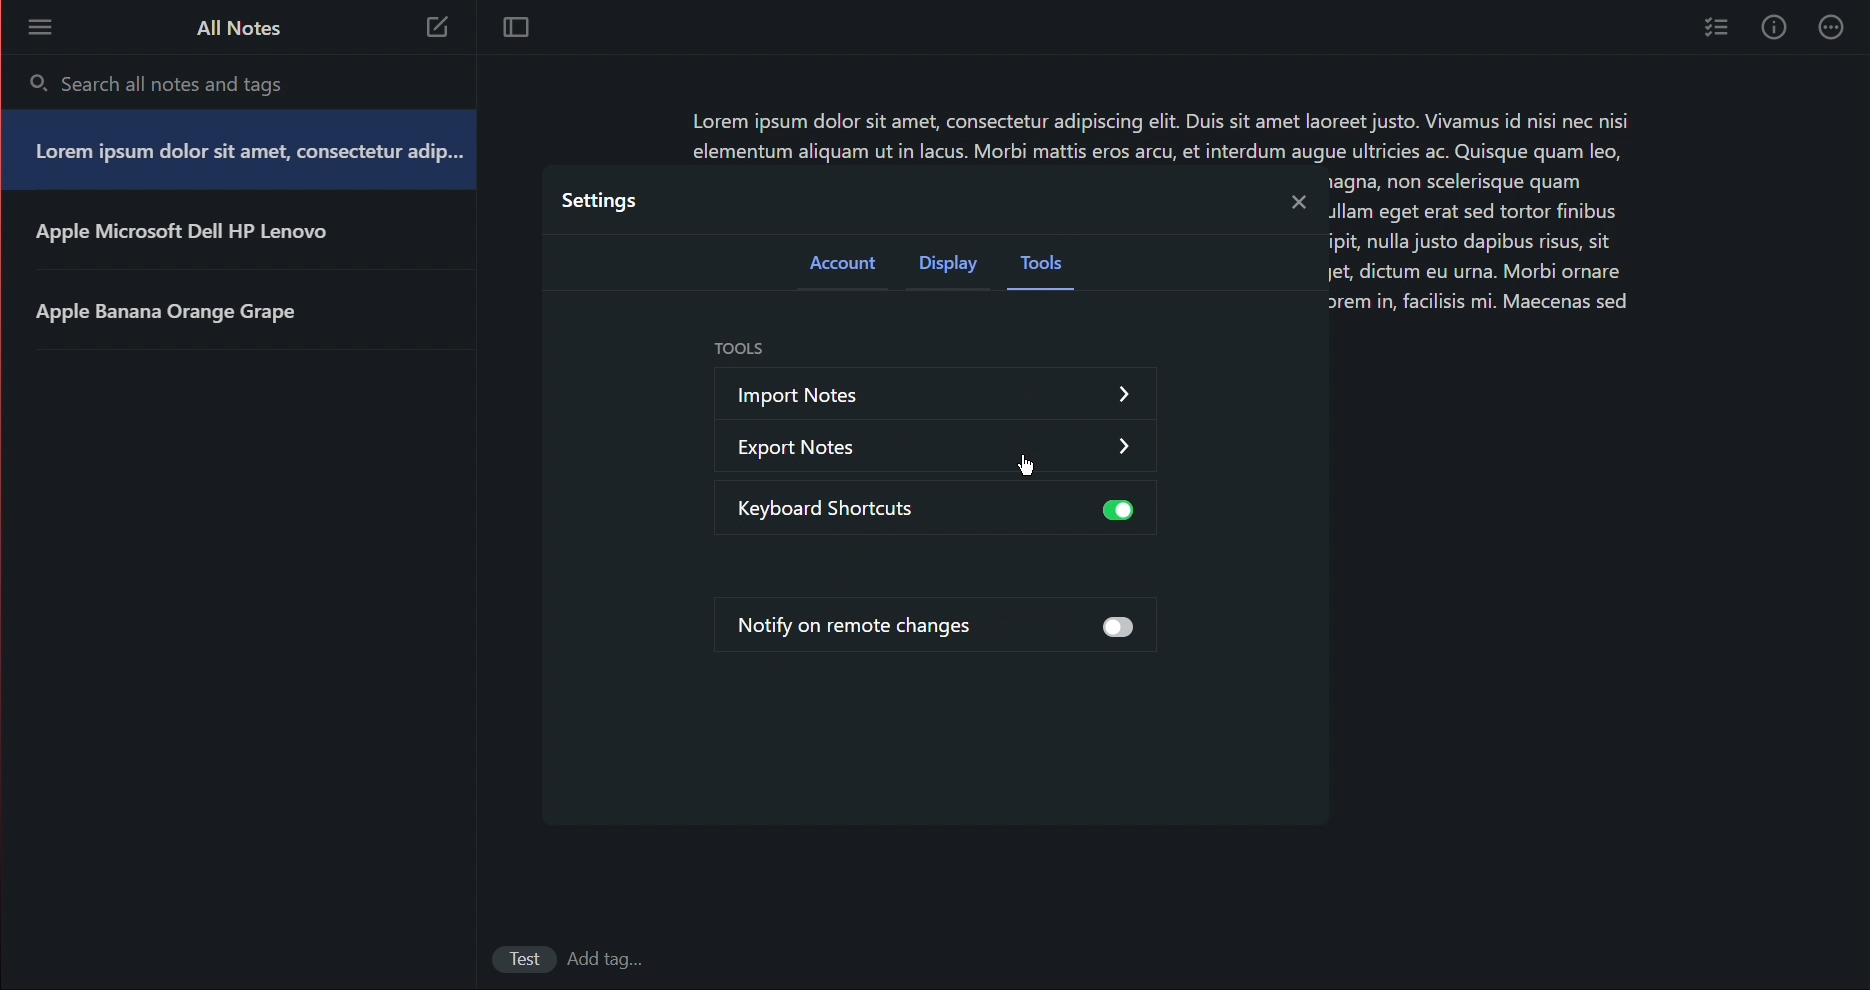 This screenshot has width=1870, height=990. Describe the element at coordinates (524, 962) in the screenshot. I see `Test` at that location.